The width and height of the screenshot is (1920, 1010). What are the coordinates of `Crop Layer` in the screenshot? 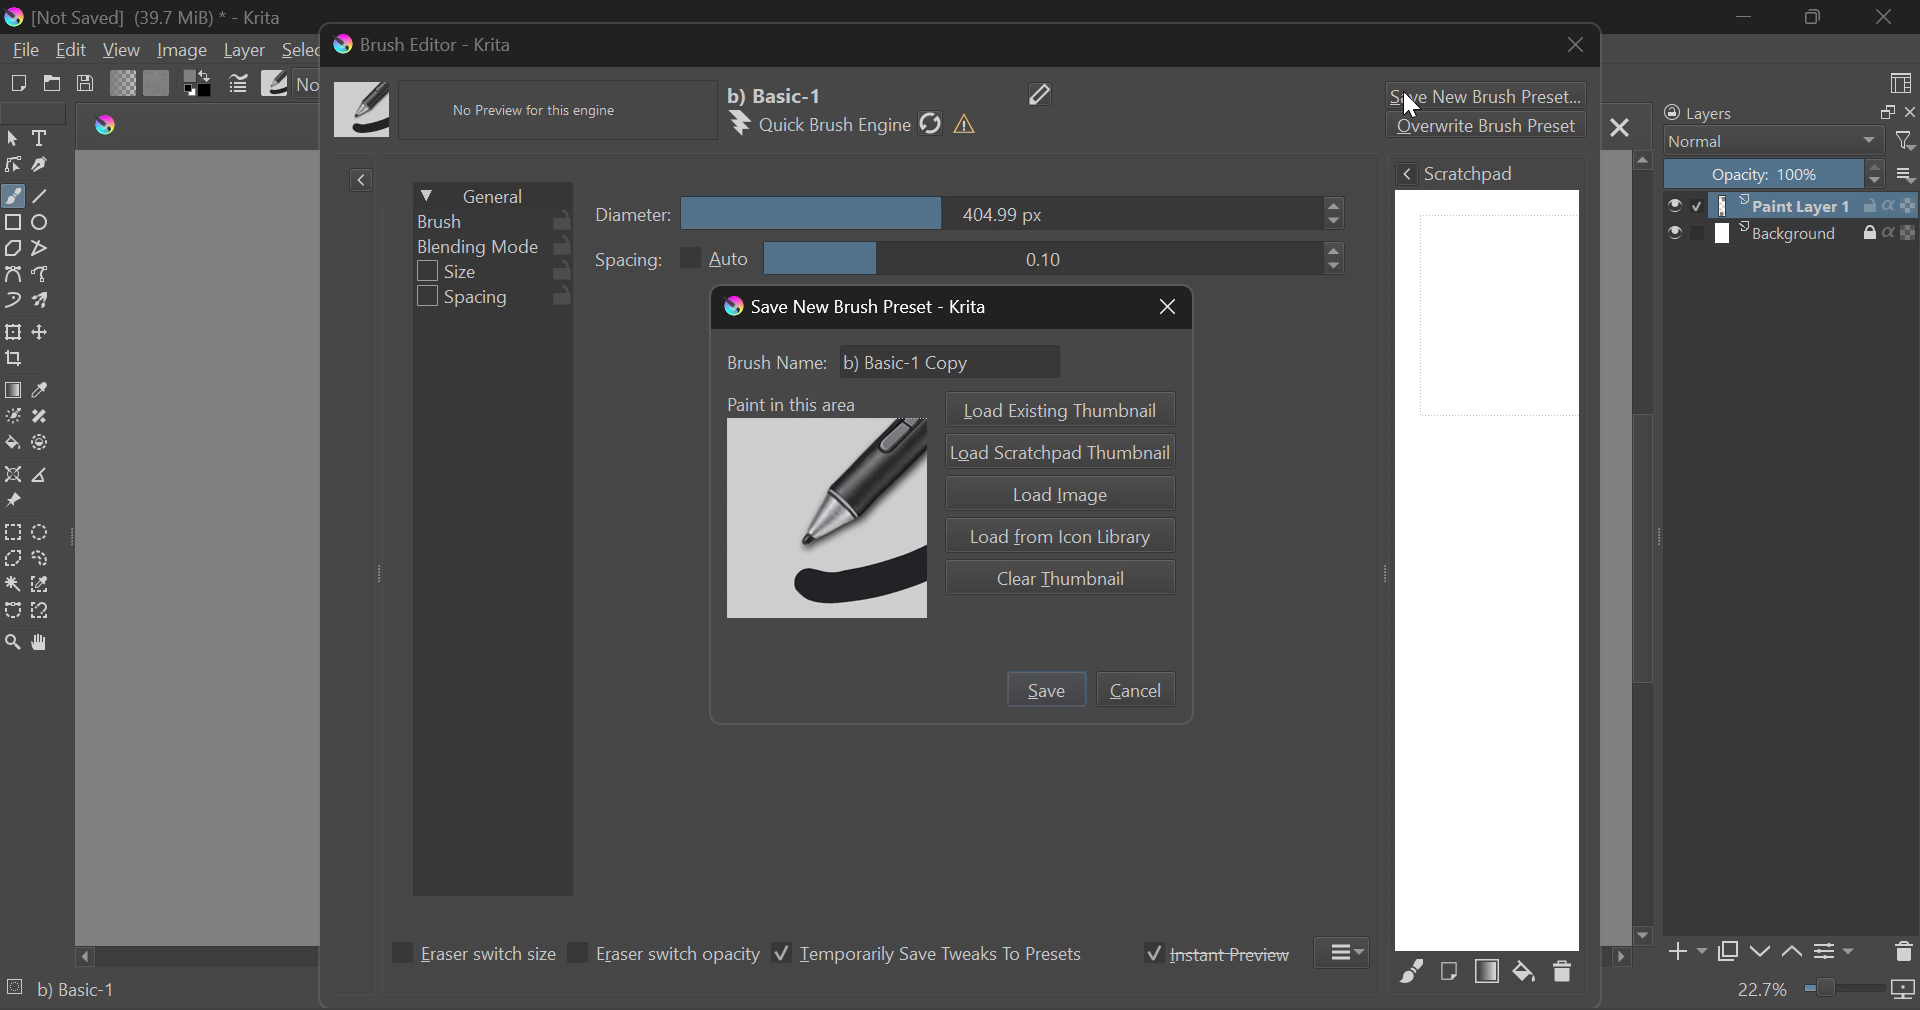 It's located at (18, 360).